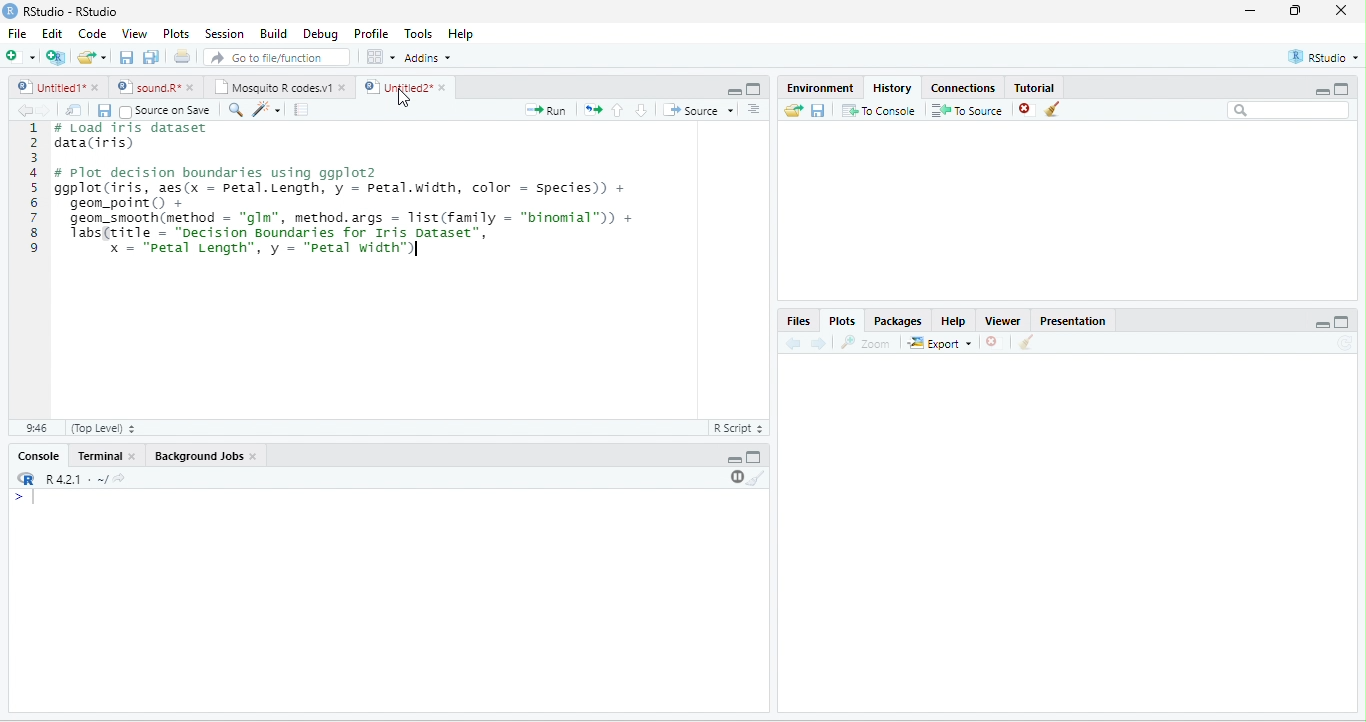  Describe the element at coordinates (150, 57) in the screenshot. I see `save all` at that location.